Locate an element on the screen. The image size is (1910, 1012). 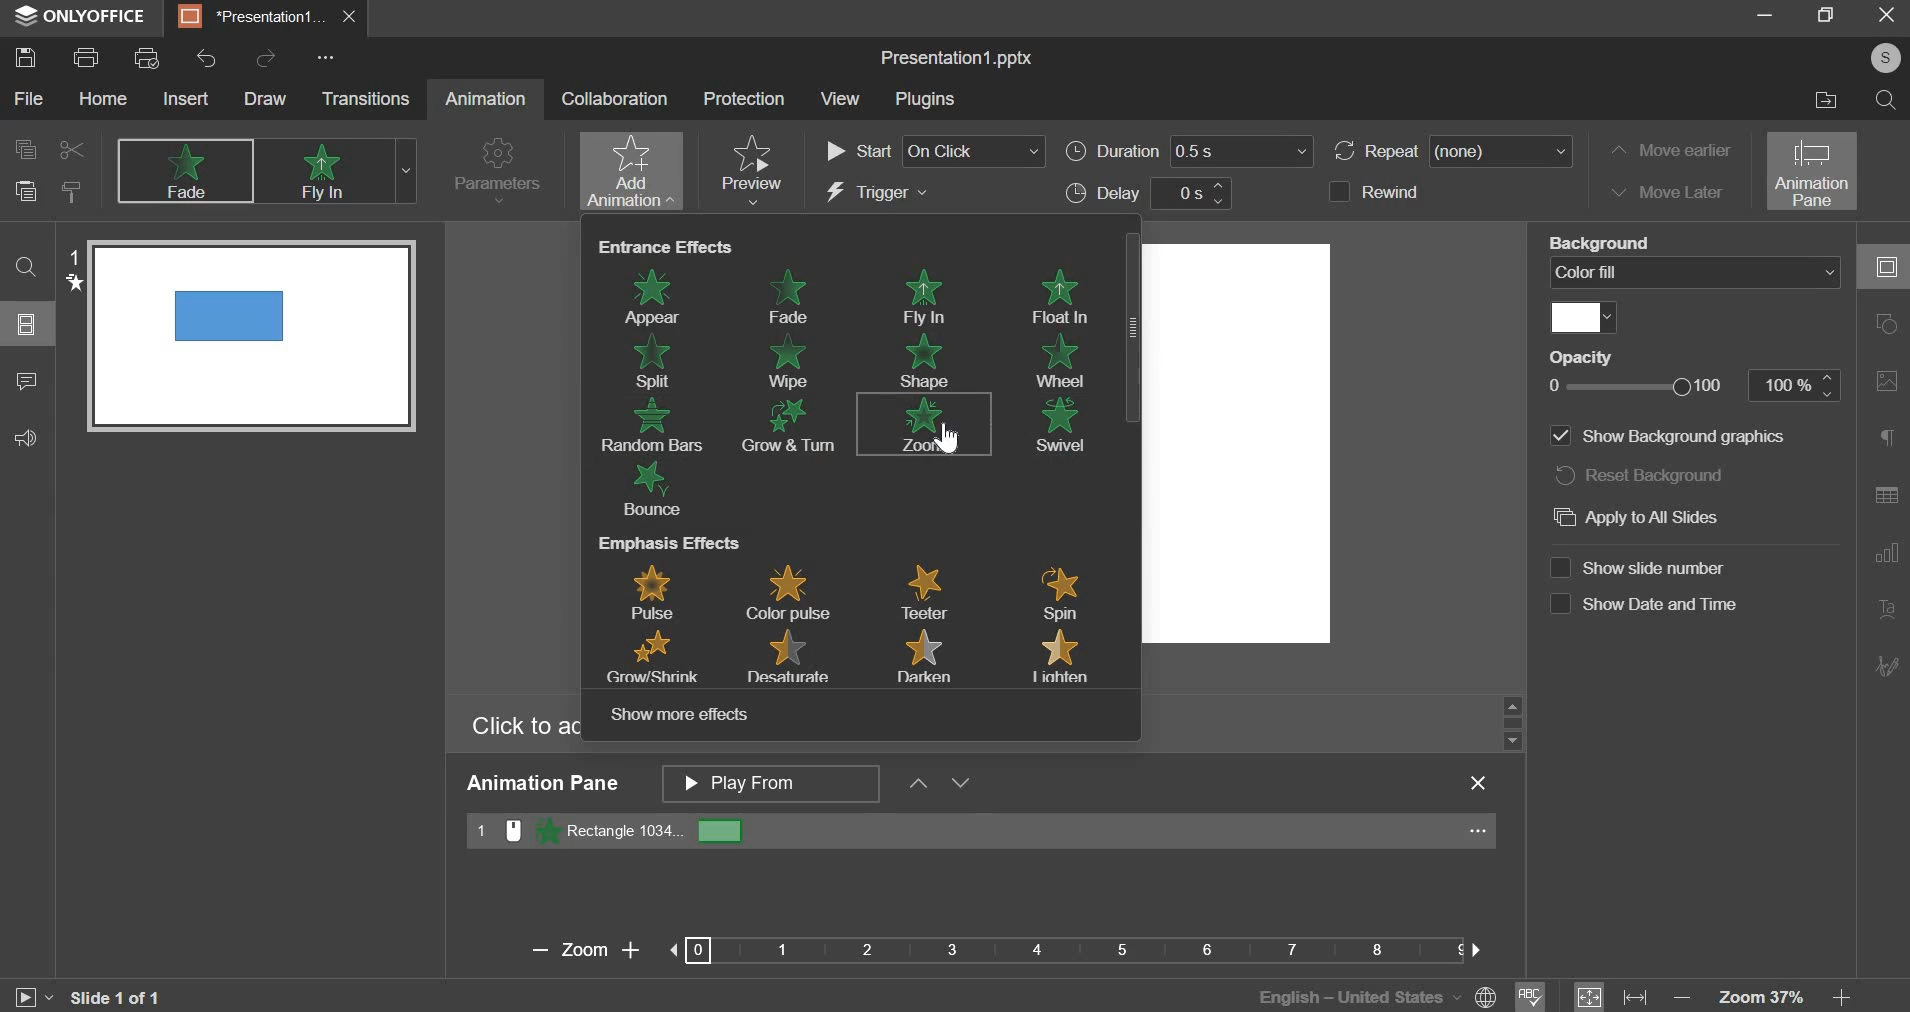
Animation Pane is located at coordinates (1885, 488).